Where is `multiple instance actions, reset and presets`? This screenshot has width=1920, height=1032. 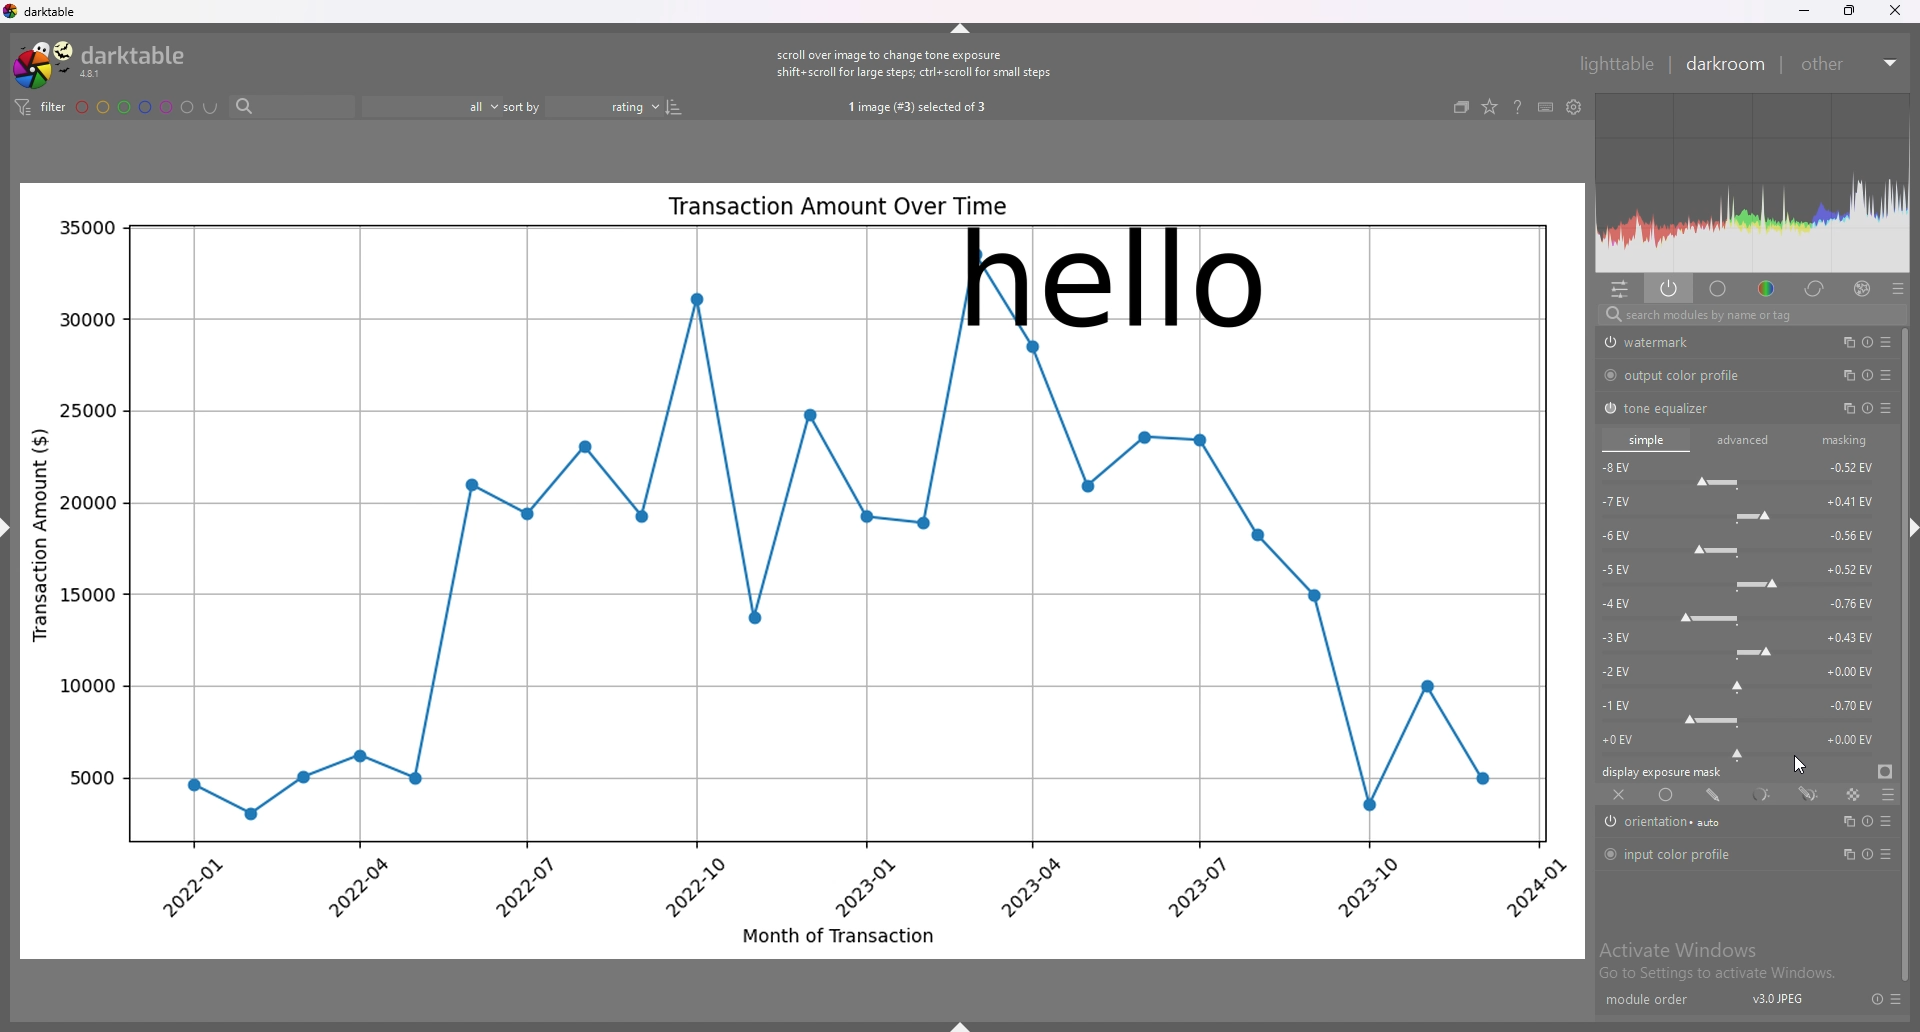 multiple instance actions, reset and presets is located at coordinates (1866, 822).